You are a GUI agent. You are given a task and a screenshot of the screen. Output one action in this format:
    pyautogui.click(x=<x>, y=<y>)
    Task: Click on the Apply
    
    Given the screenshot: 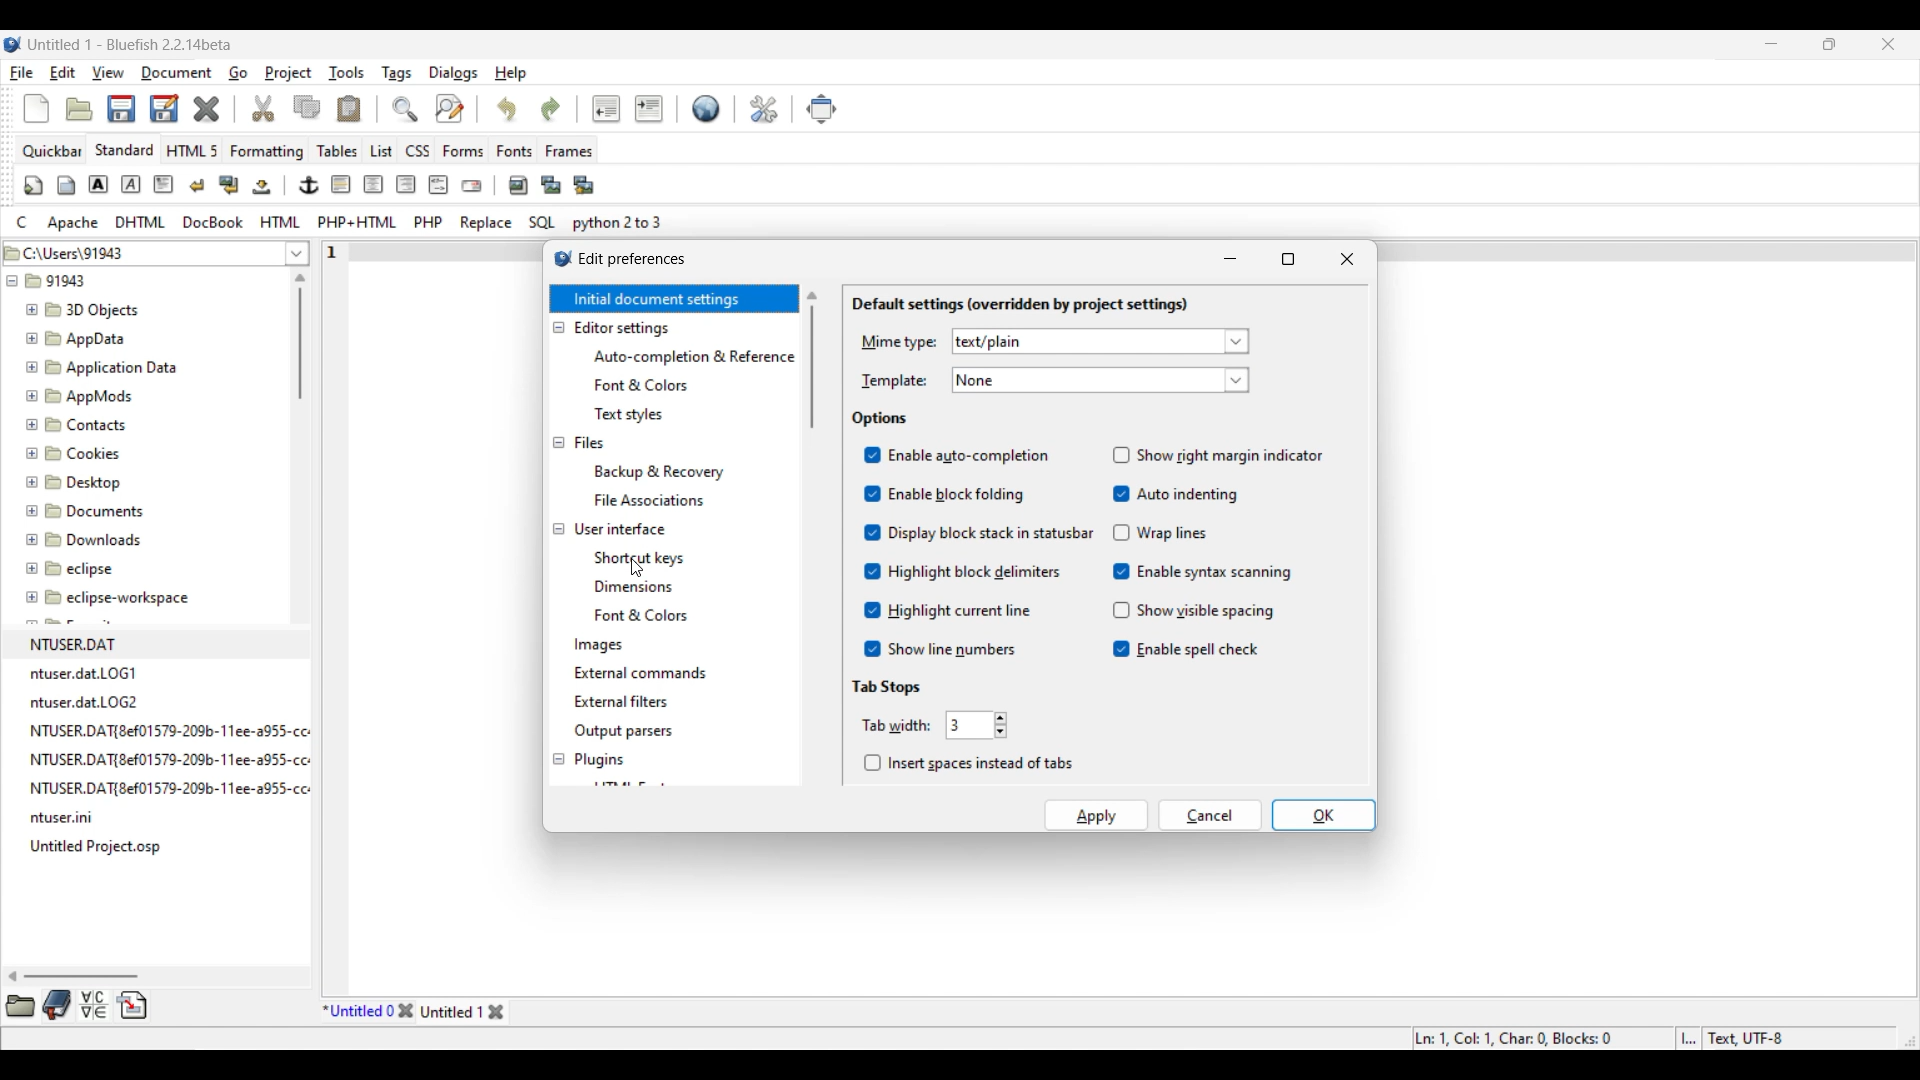 What is the action you would take?
    pyautogui.click(x=1097, y=815)
    